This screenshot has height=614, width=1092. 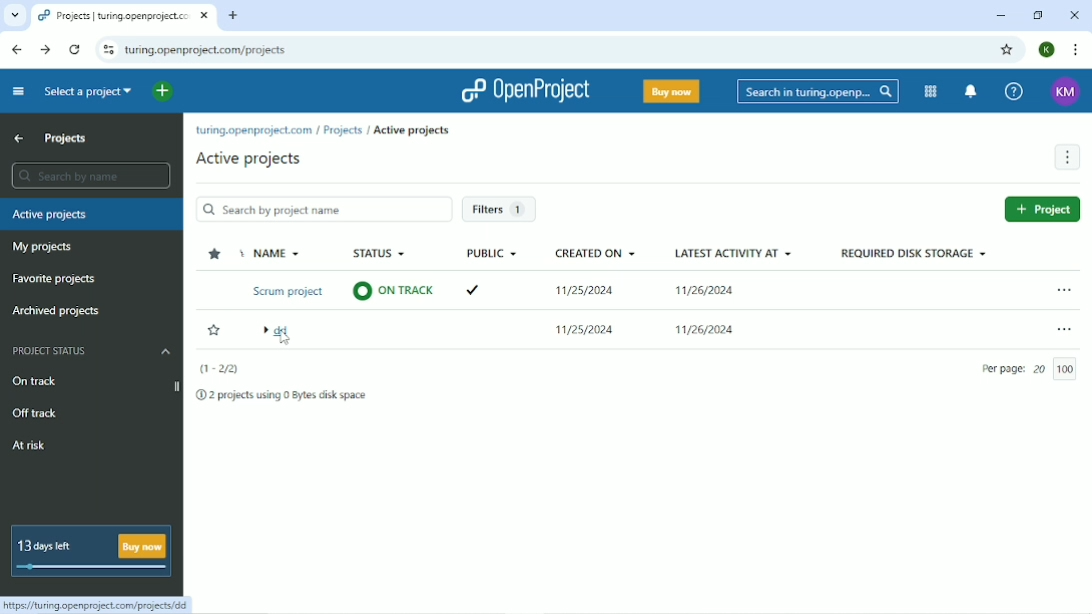 What do you see at coordinates (1068, 90) in the screenshot?
I see `KM` at bounding box center [1068, 90].